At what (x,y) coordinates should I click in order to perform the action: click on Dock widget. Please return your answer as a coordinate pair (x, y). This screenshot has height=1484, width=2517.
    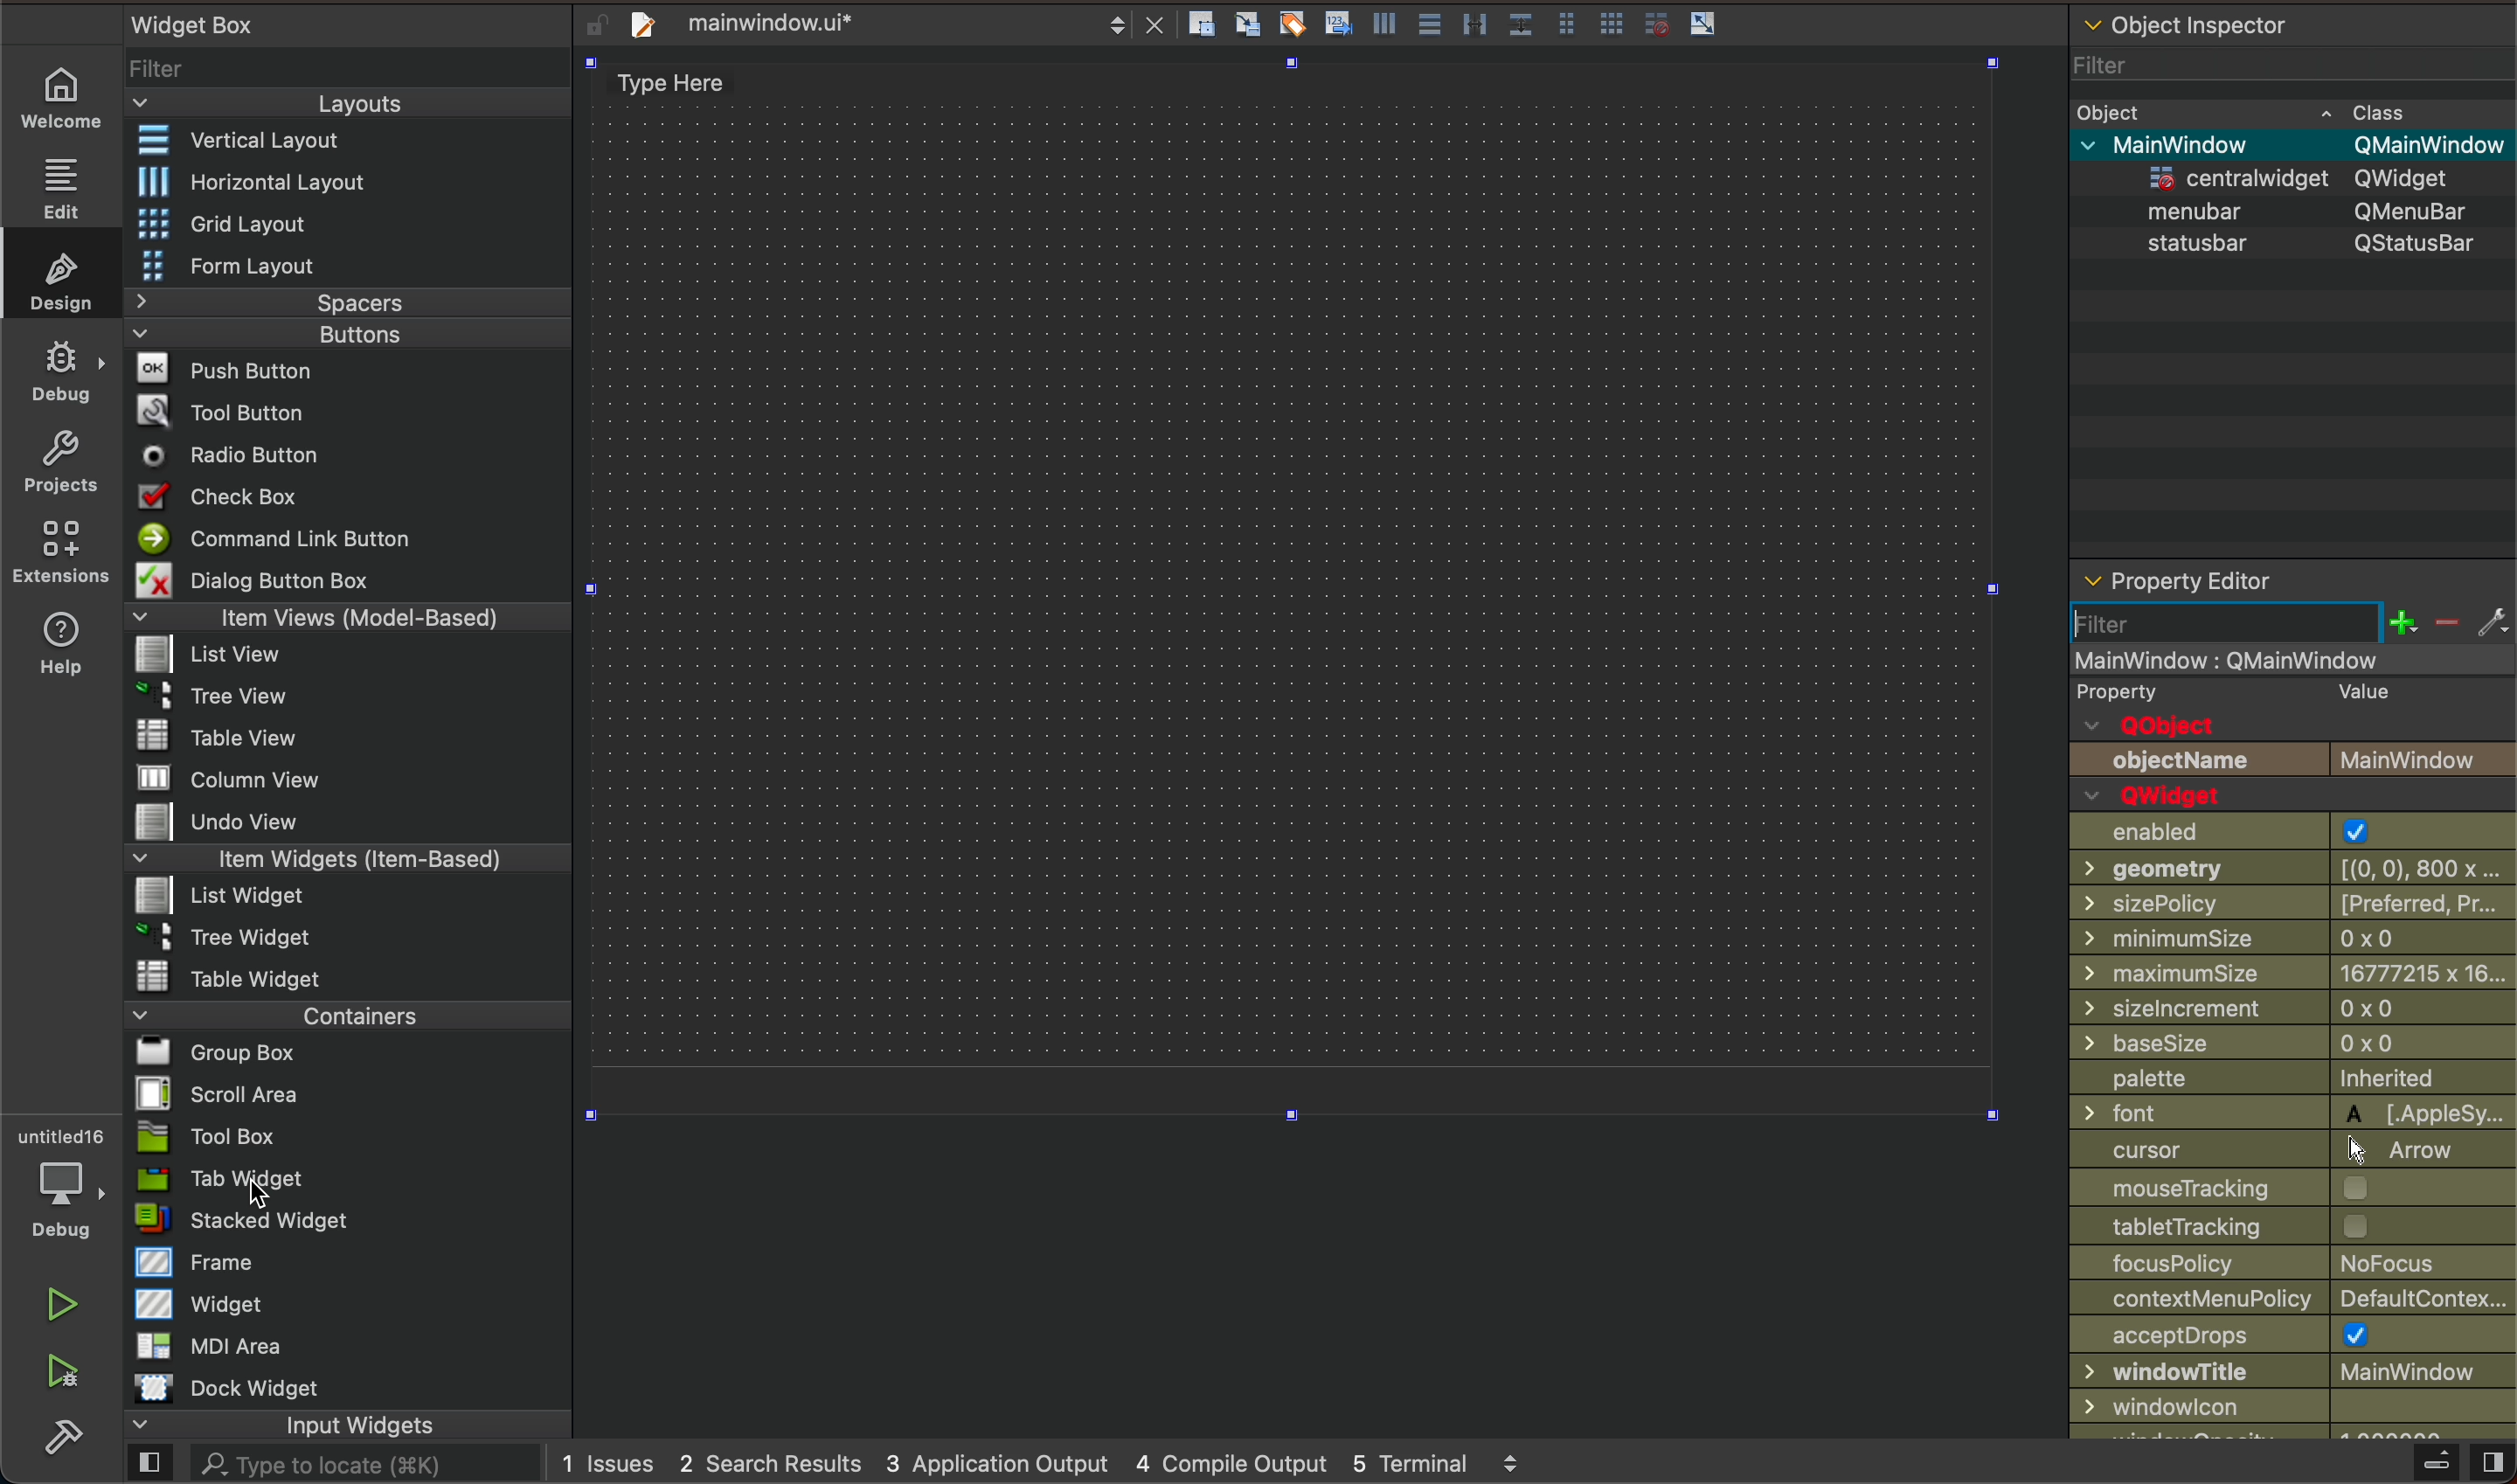
    Looking at the image, I should click on (257, 1388).